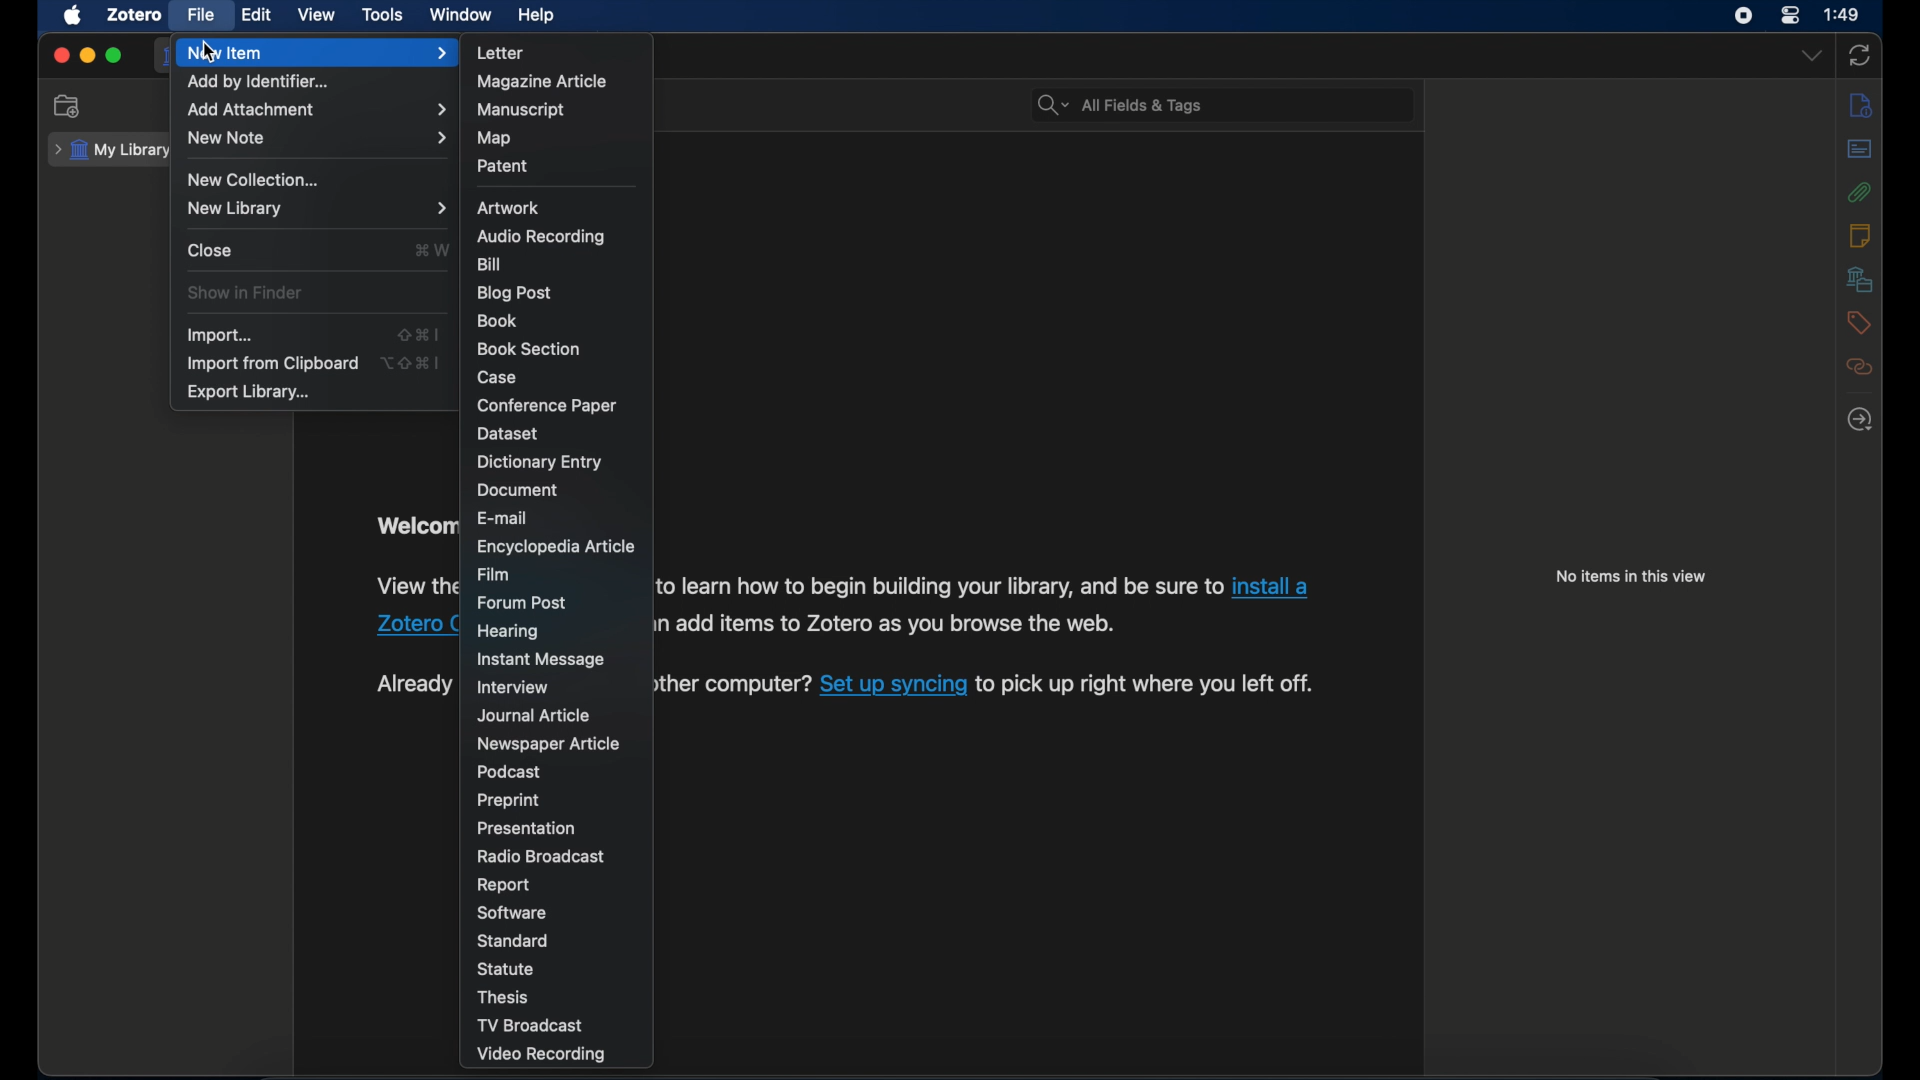  Describe the element at coordinates (1742, 16) in the screenshot. I see `screen recorder` at that location.